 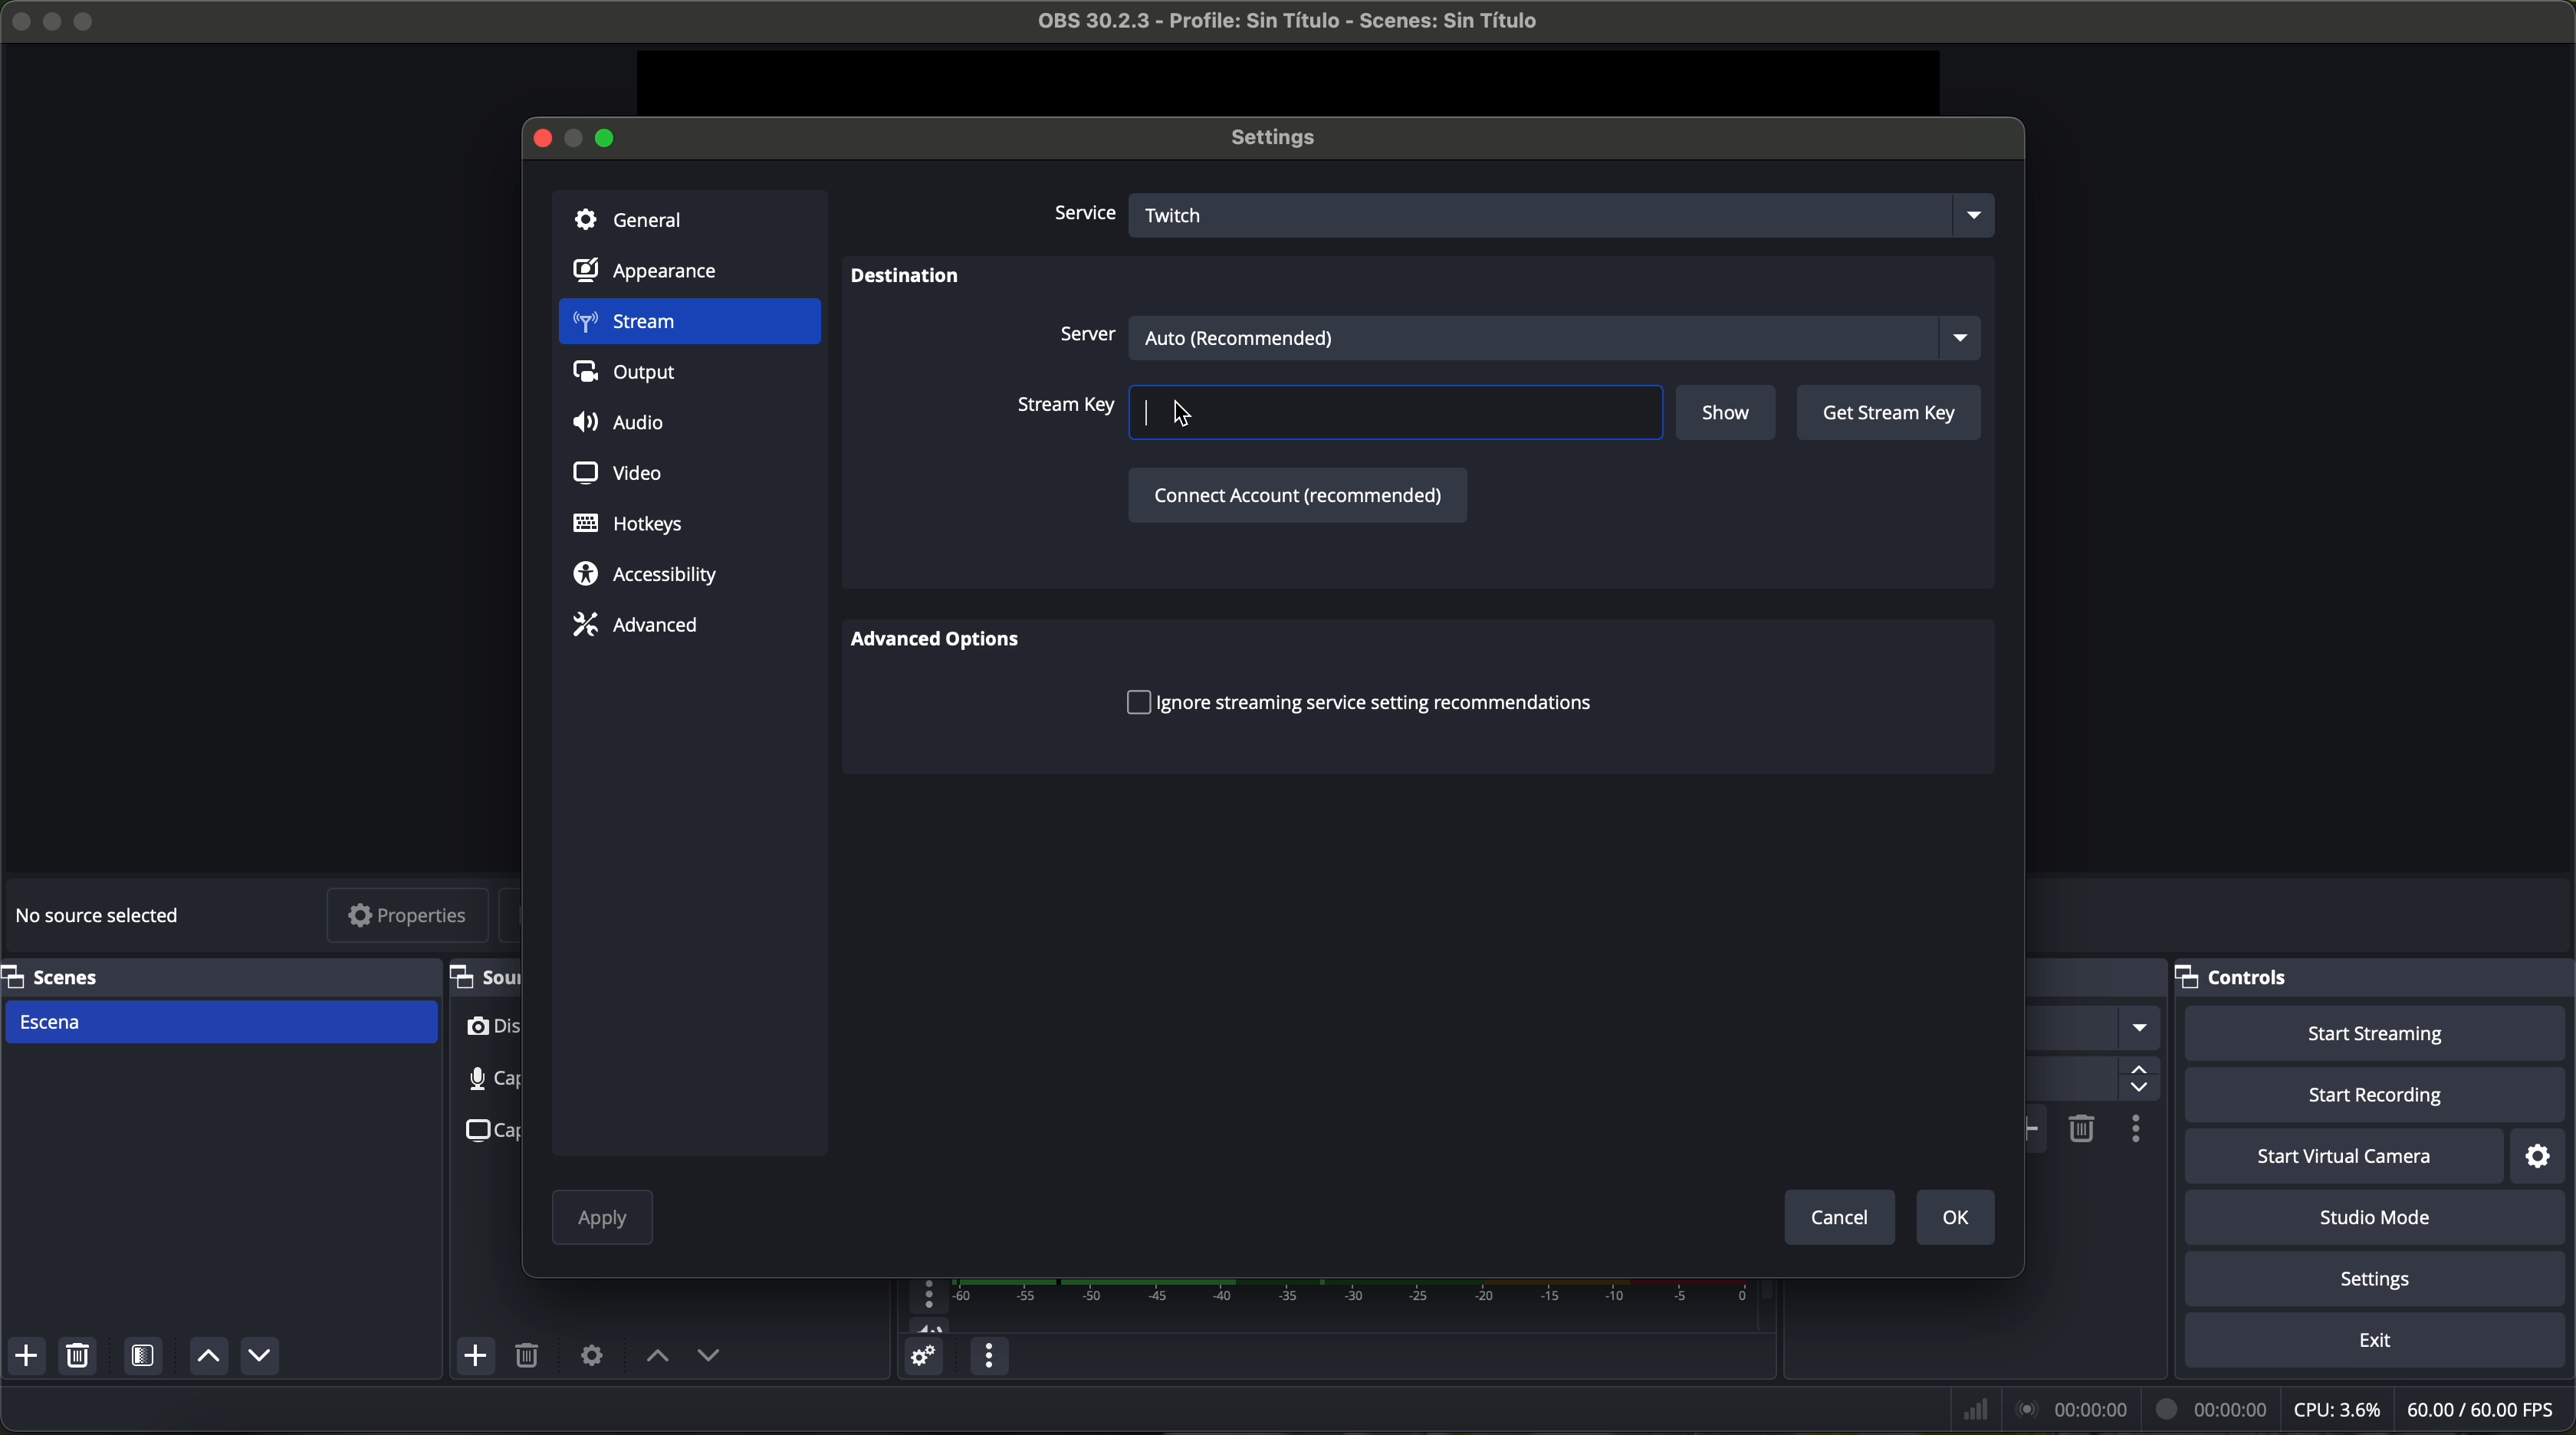 I want to click on remove selected scene, so click(x=82, y=1359).